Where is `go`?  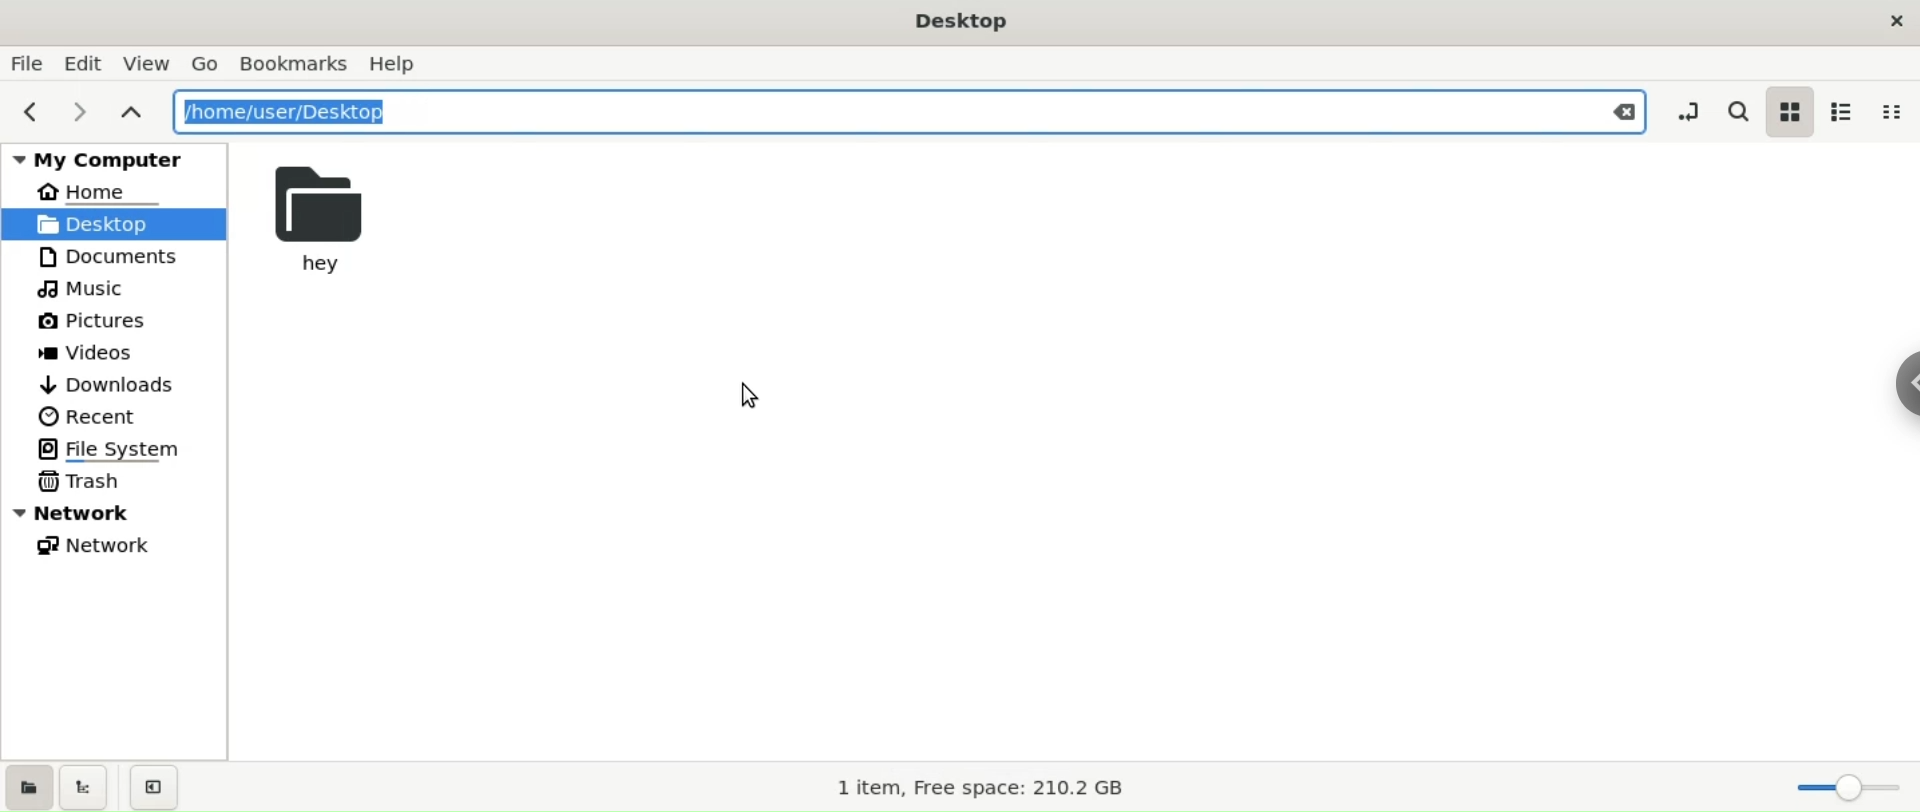
go is located at coordinates (209, 63).